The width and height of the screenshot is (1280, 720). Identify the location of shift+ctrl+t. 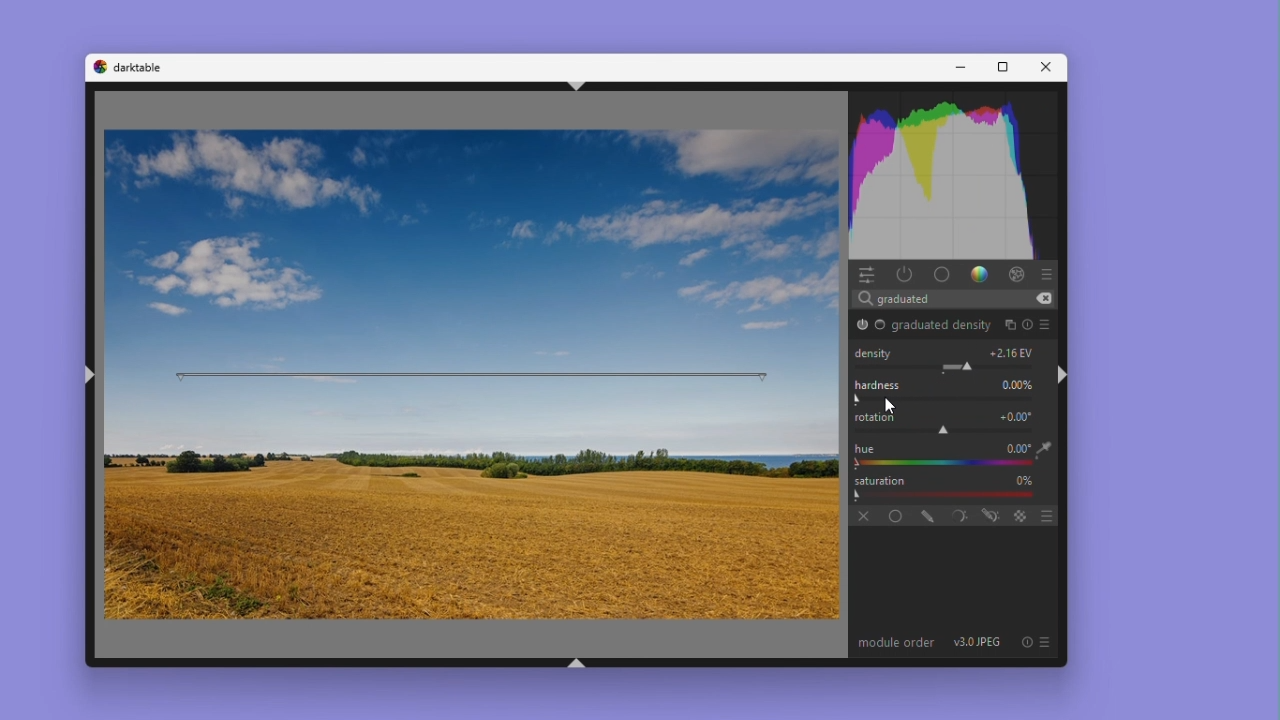
(574, 86).